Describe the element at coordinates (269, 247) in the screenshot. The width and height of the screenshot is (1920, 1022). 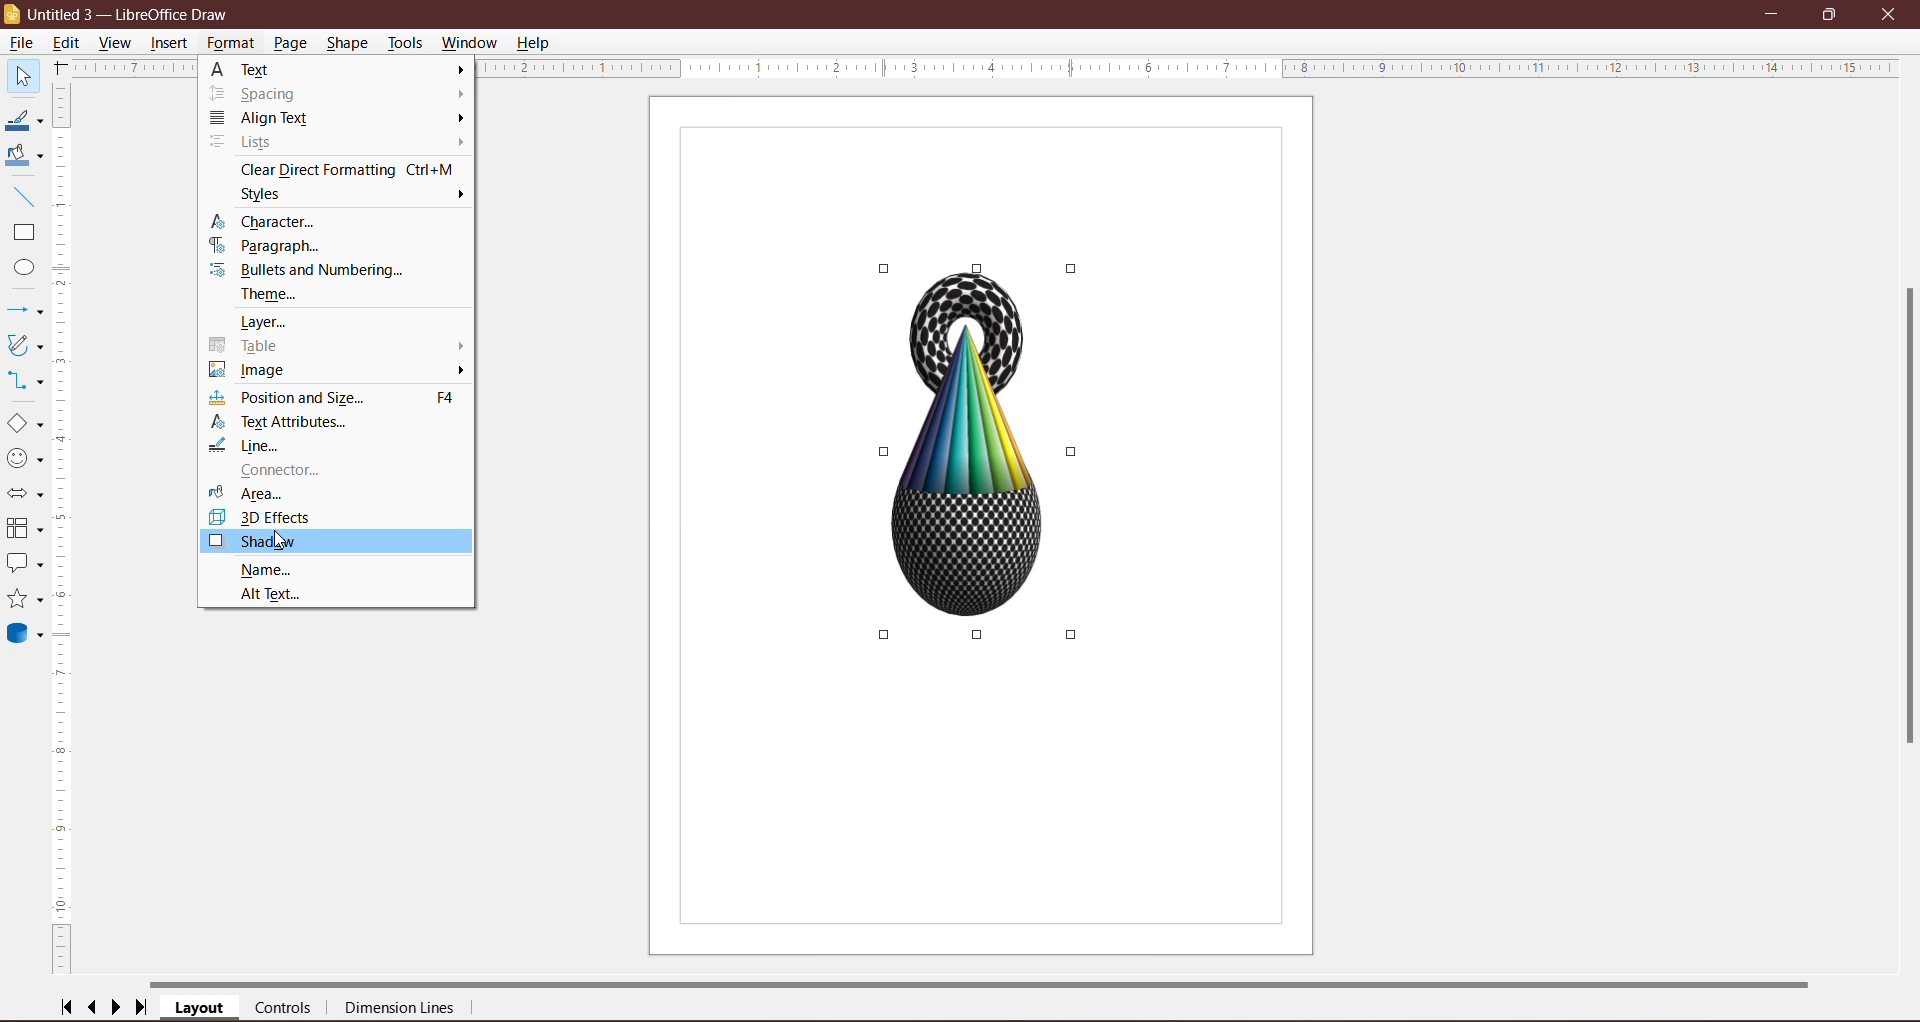
I see `Paragraph` at that location.